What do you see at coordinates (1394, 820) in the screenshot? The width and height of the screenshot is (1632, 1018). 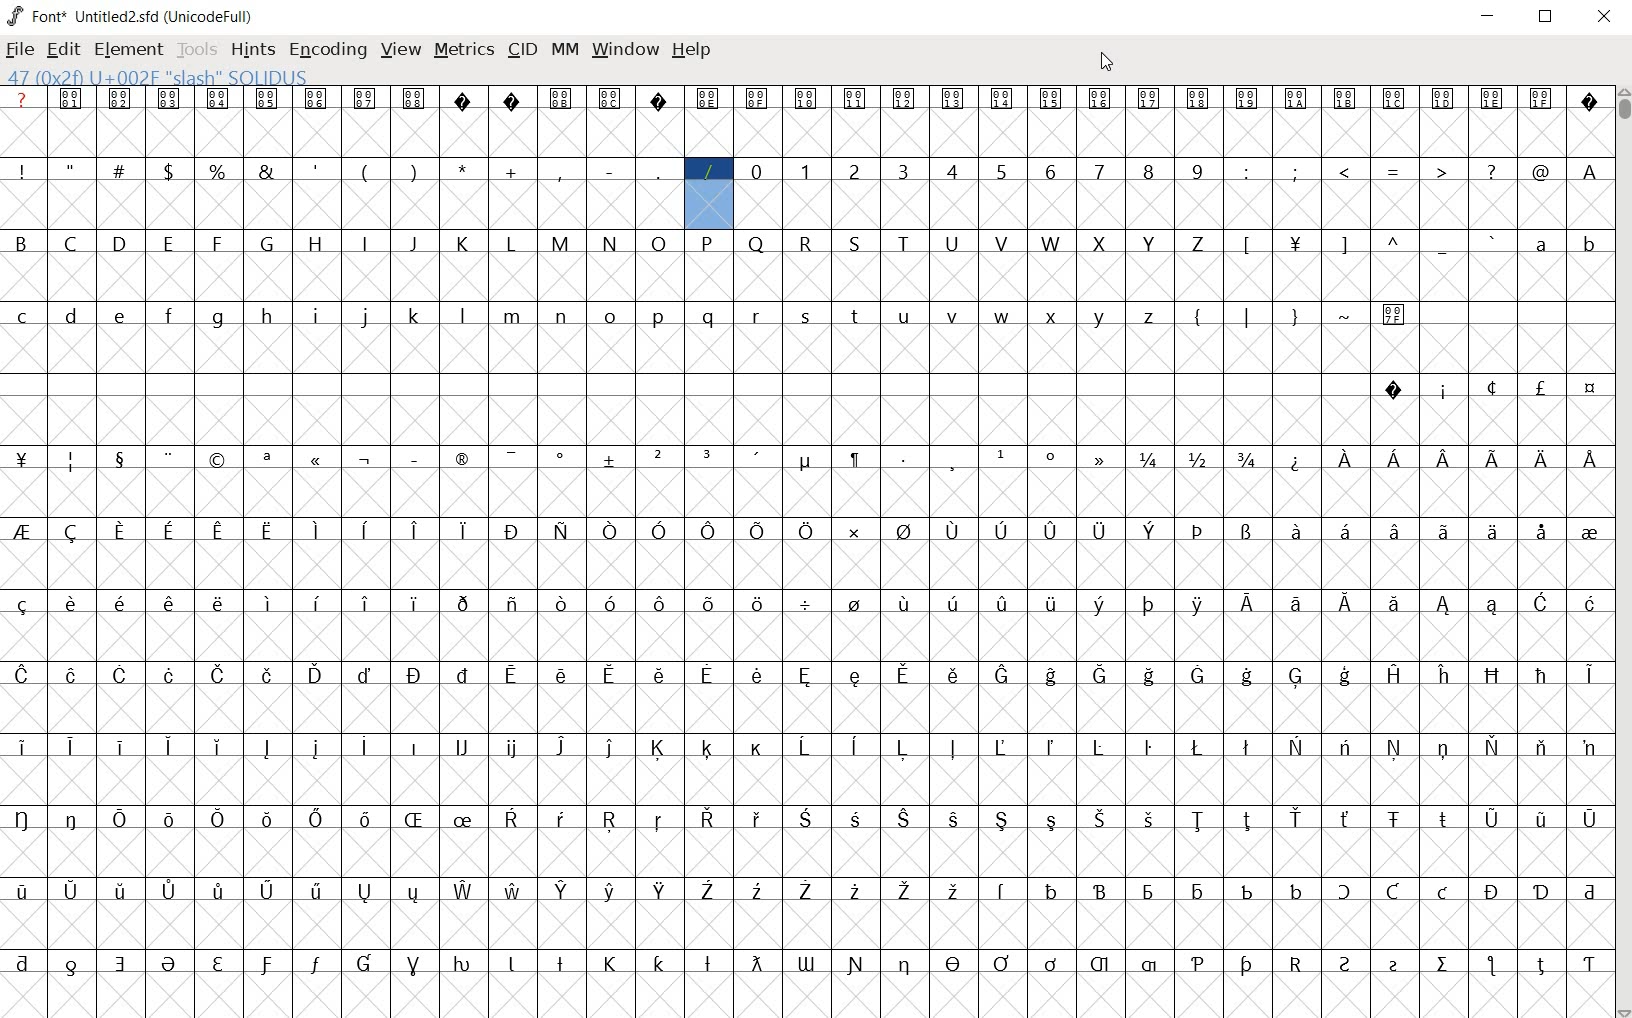 I see `glyph` at bounding box center [1394, 820].